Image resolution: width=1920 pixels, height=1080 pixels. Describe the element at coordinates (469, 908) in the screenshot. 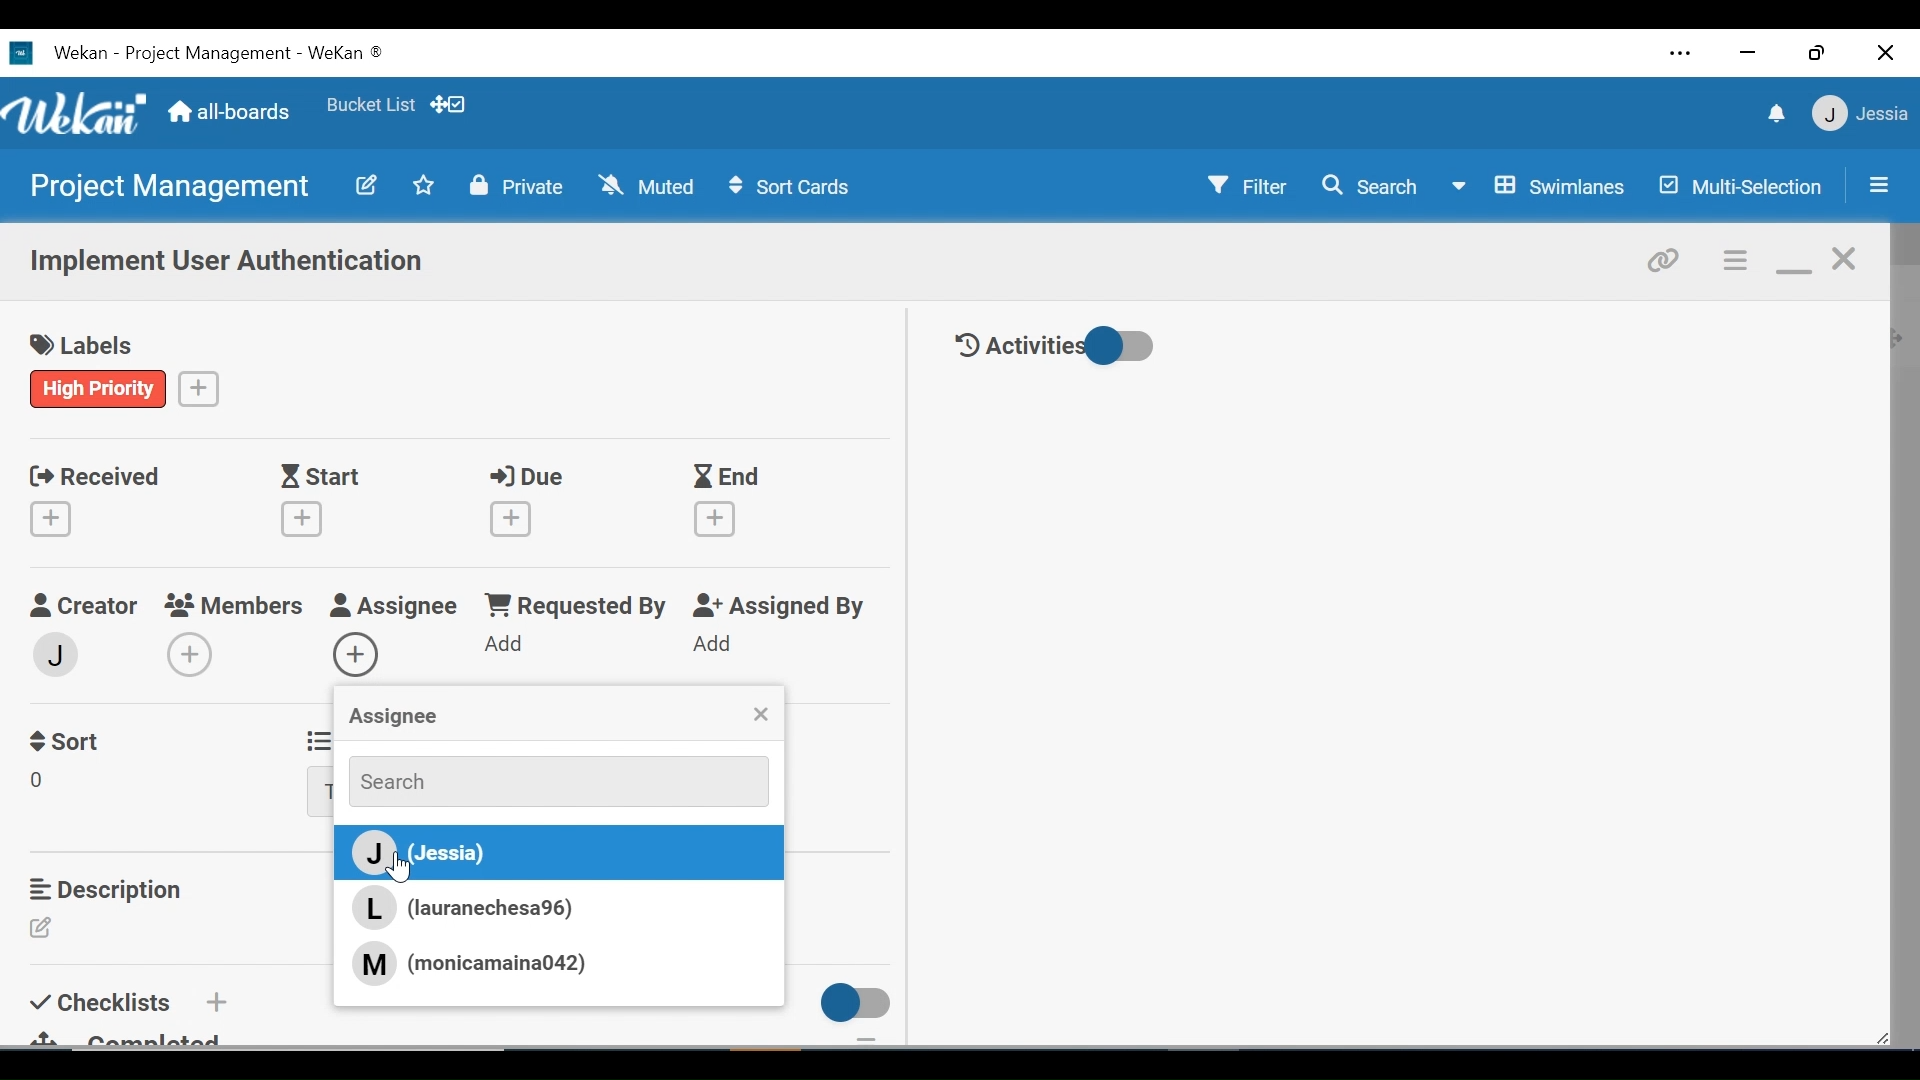

I see `(lauranechesa96)` at that location.